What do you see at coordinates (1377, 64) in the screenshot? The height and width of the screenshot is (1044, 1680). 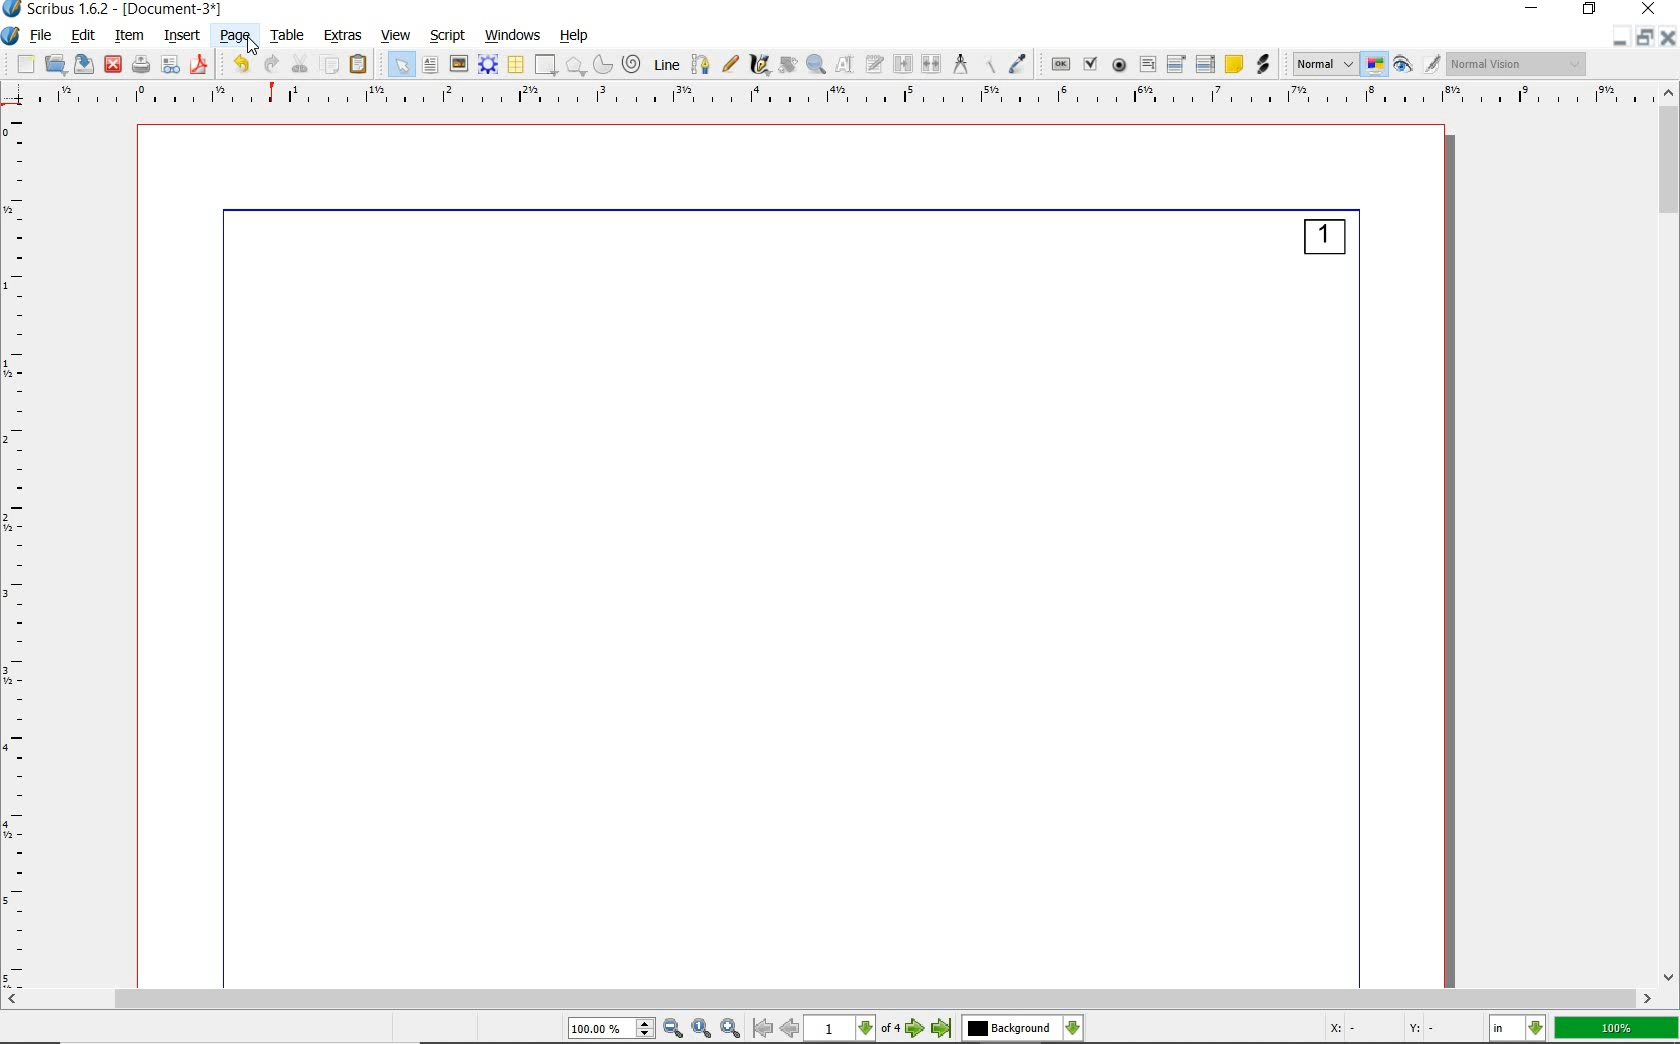 I see `toggle color management` at bounding box center [1377, 64].